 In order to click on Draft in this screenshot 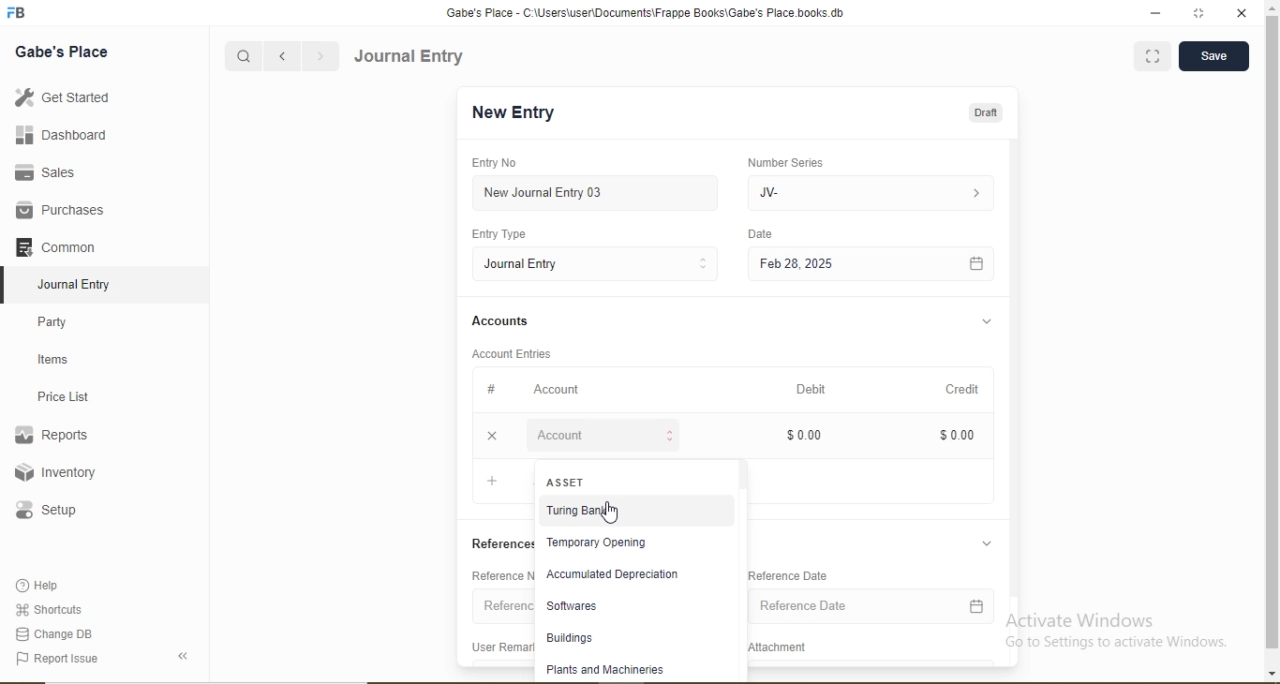, I will do `click(988, 113)`.